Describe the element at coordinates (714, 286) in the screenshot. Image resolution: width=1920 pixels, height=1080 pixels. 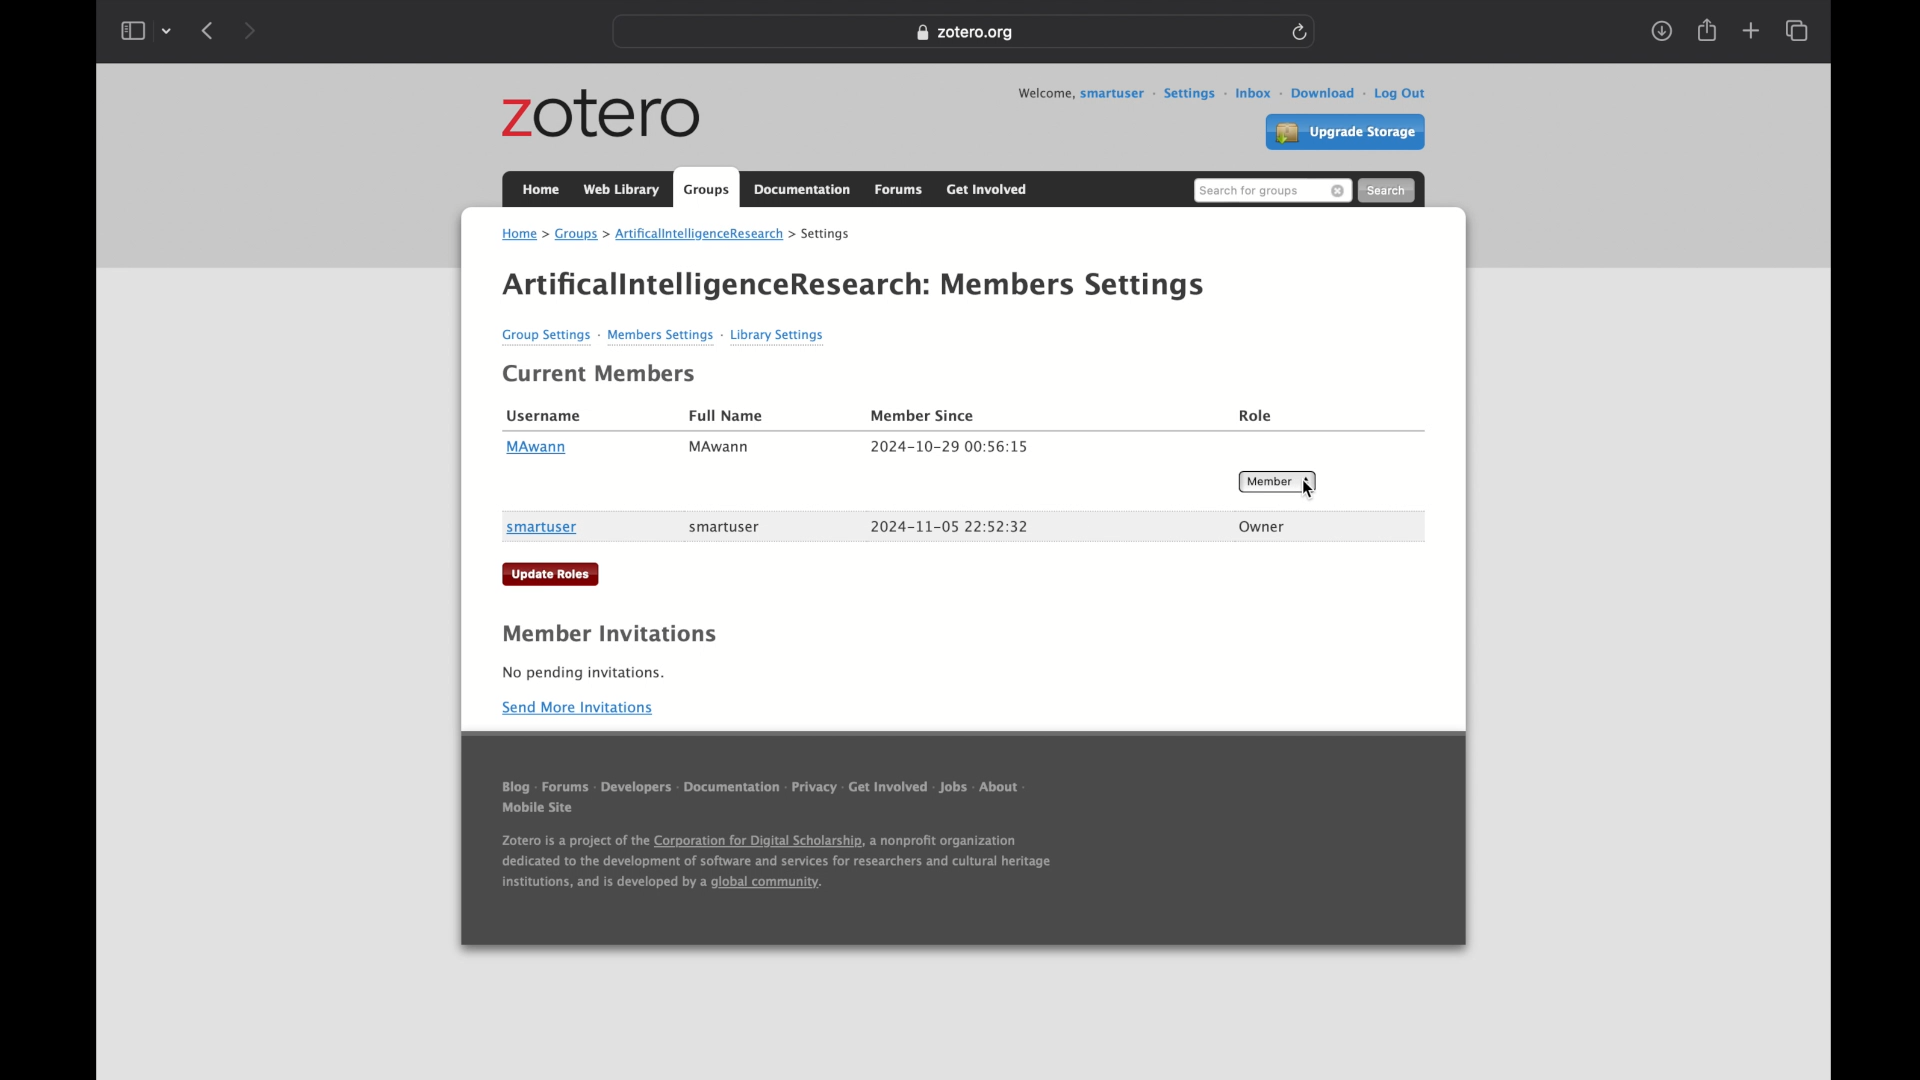
I see `` at that location.